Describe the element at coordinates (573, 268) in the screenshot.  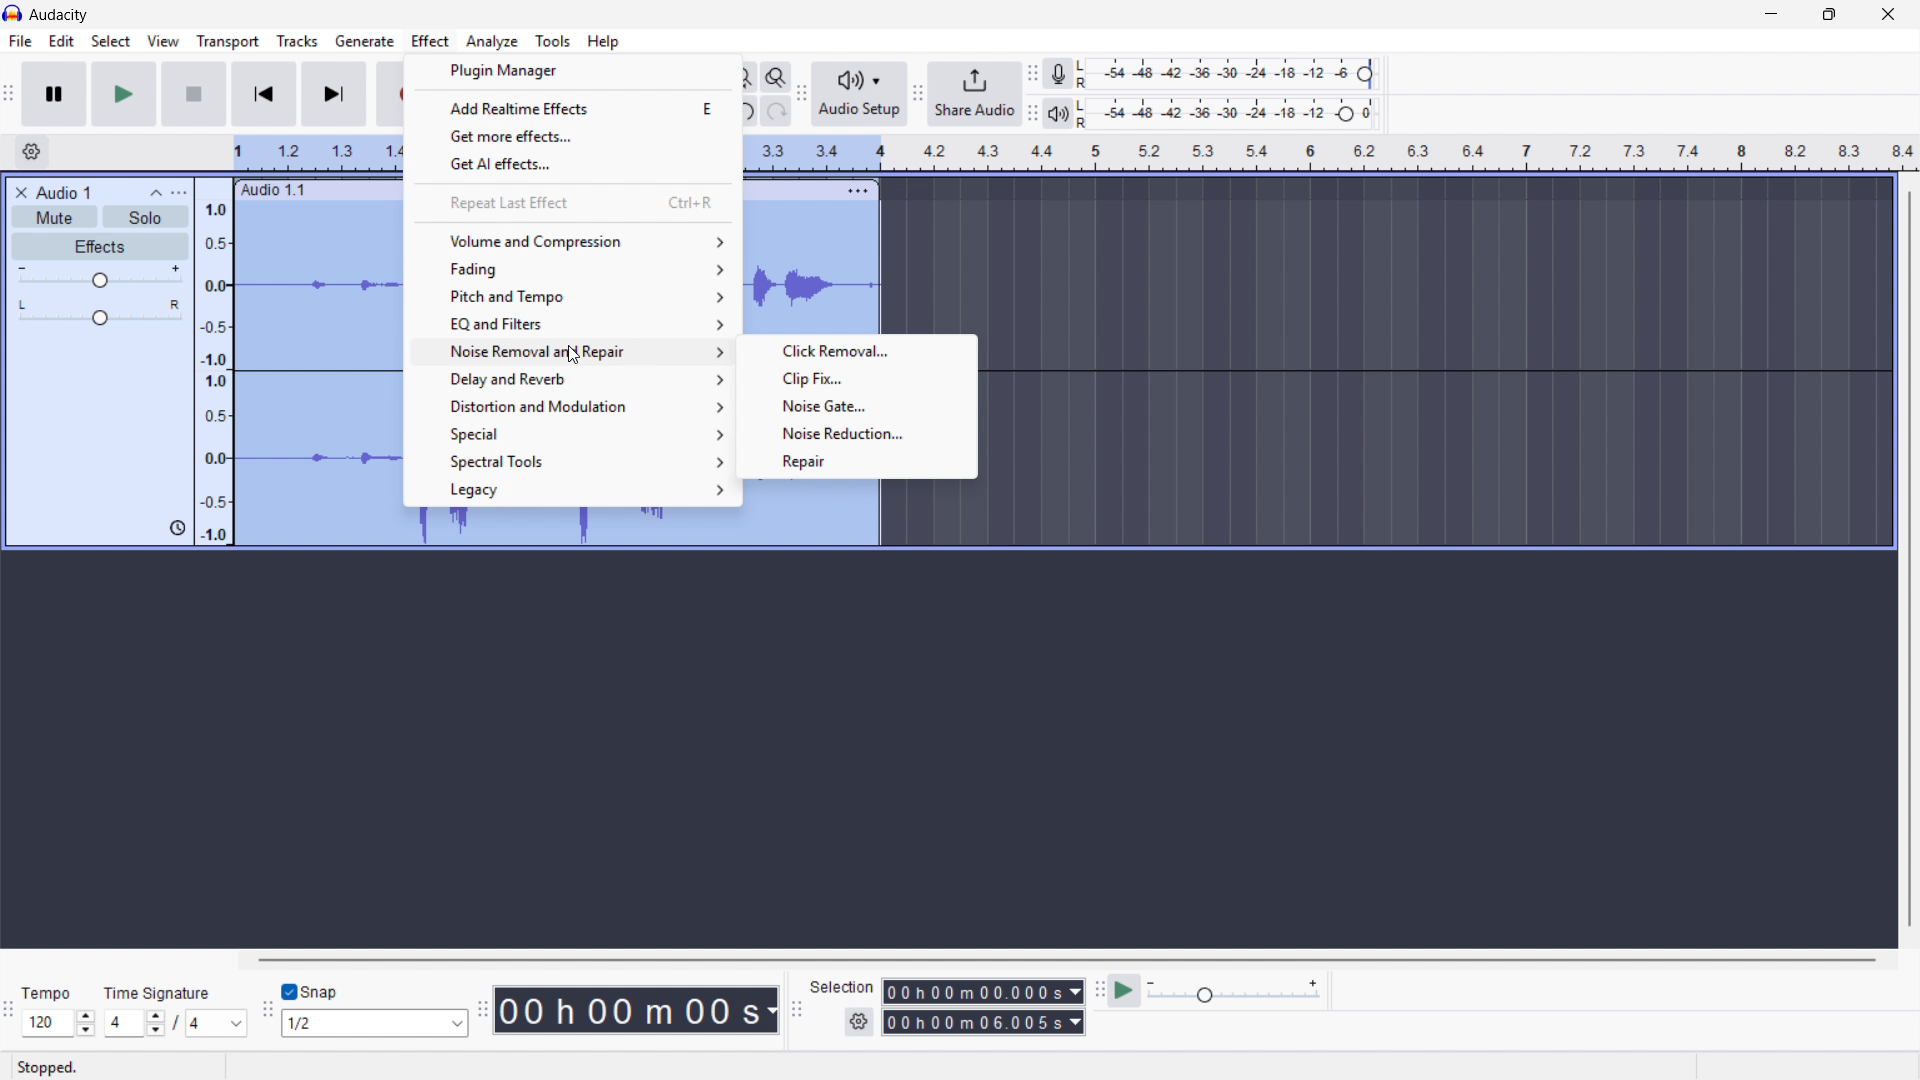
I see `Fading ` at that location.